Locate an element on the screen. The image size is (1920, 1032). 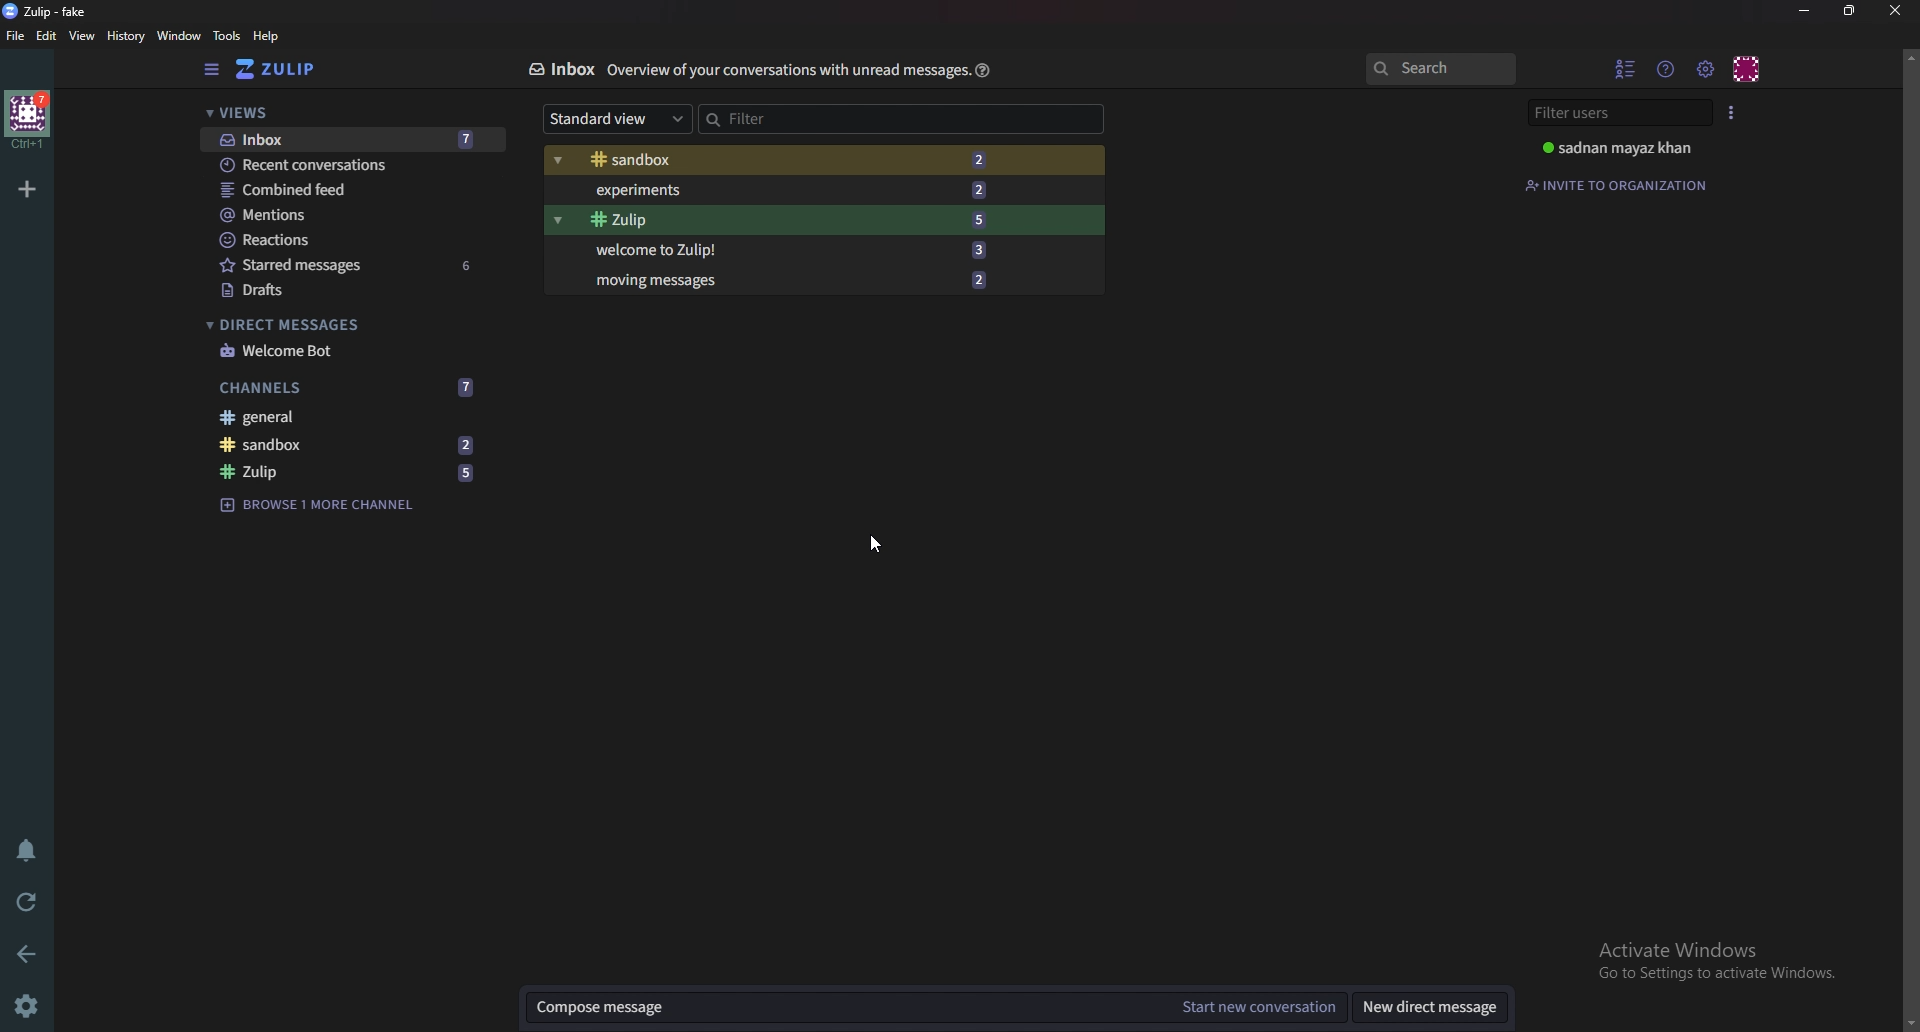
Welcome to zulip is located at coordinates (785, 248).